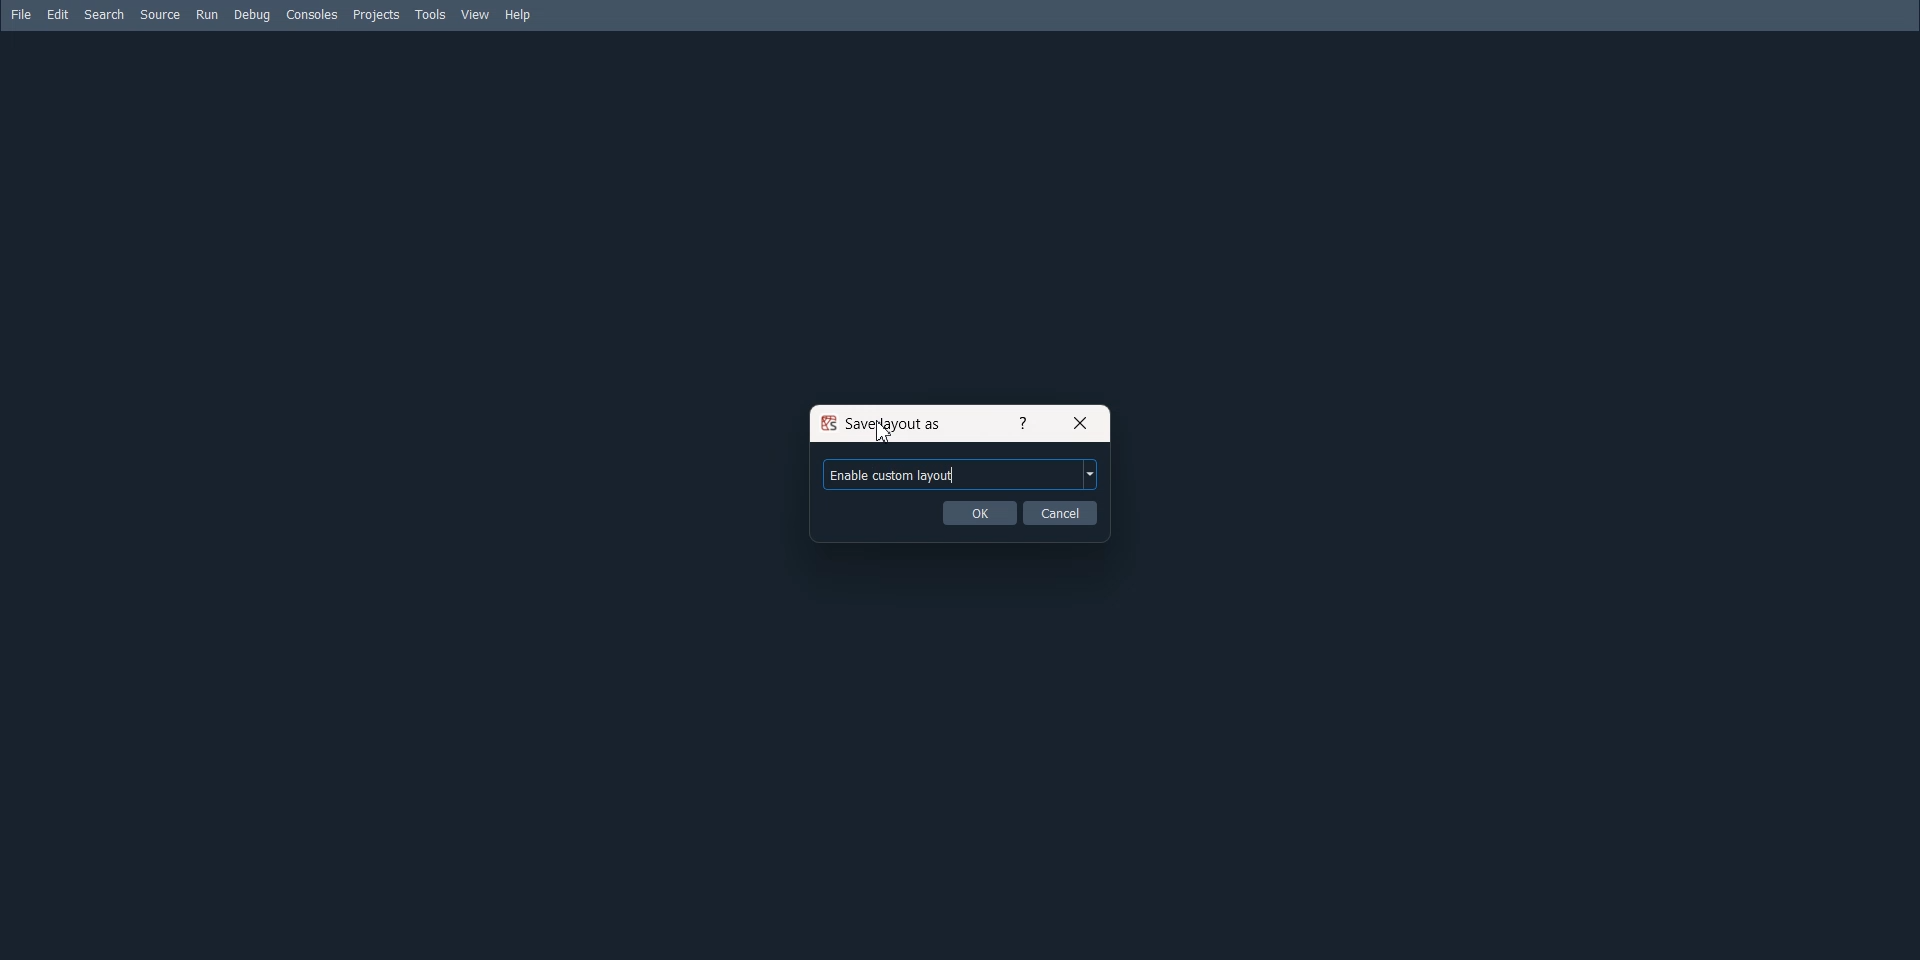  What do you see at coordinates (1081, 422) in the screenshot?
I see `Close` at bounding box center [1081, 422].